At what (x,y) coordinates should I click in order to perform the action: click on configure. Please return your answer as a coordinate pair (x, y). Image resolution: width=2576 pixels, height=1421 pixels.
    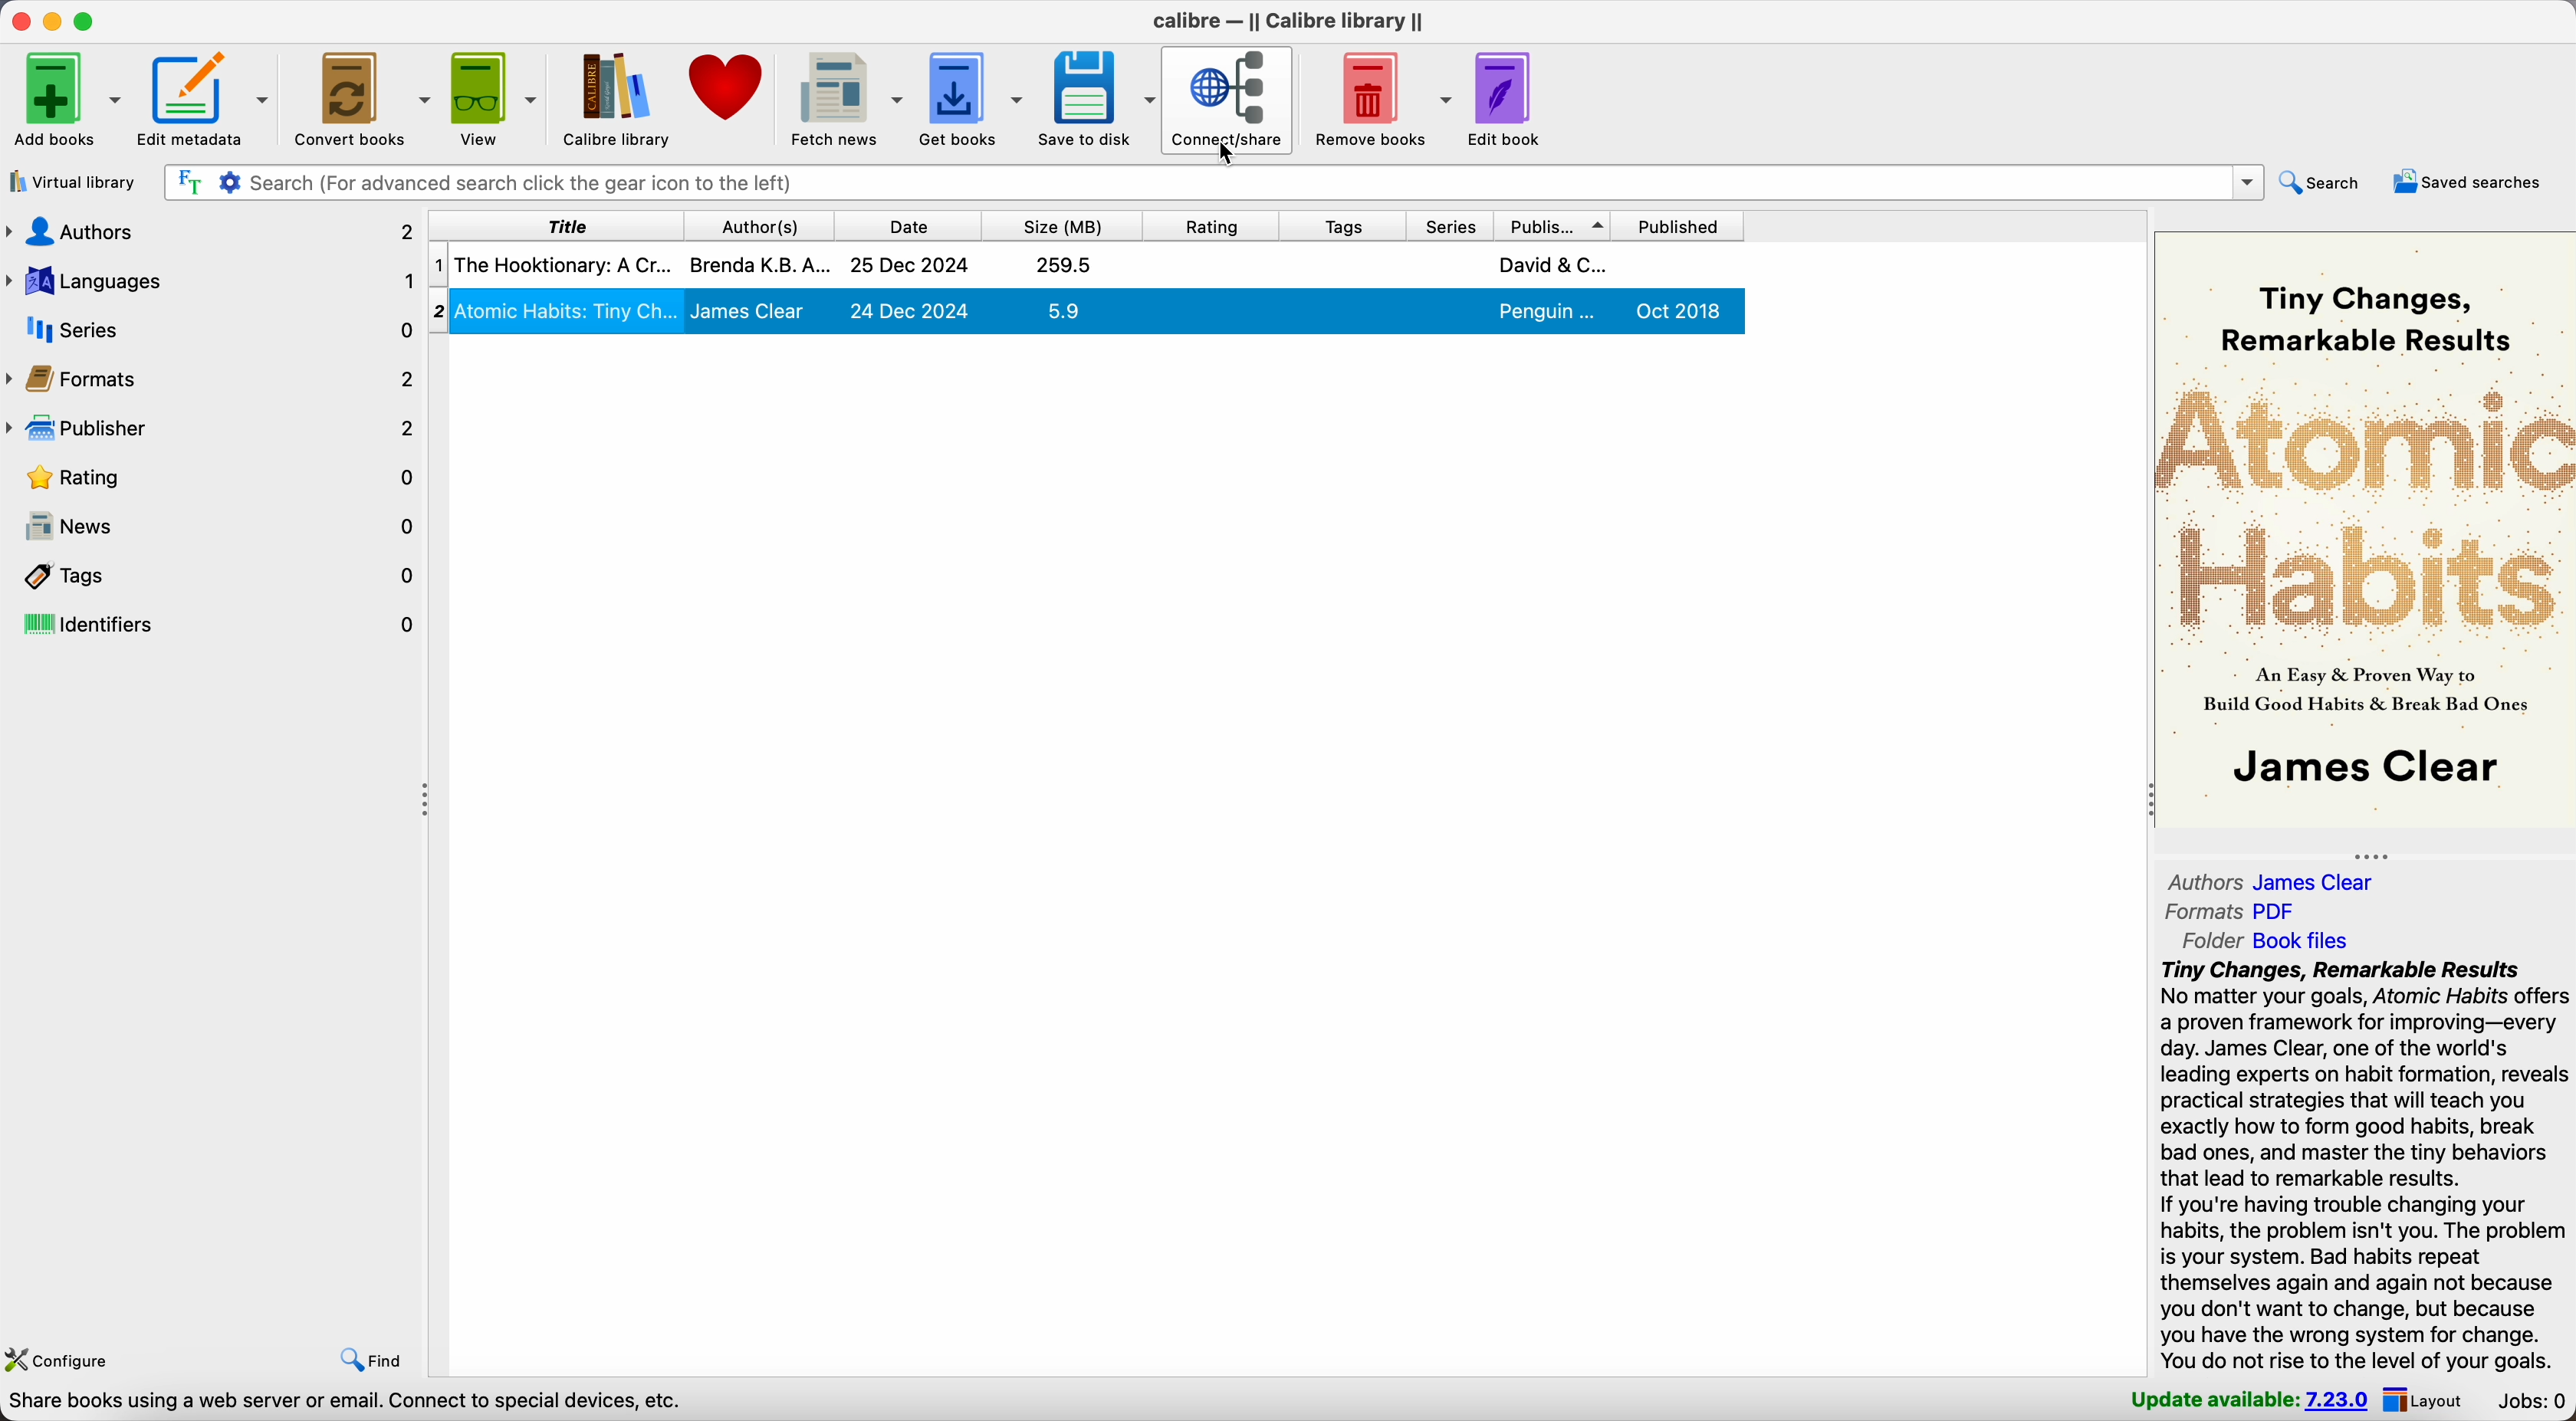
    Looking at the image, I should click on (64, 1358).